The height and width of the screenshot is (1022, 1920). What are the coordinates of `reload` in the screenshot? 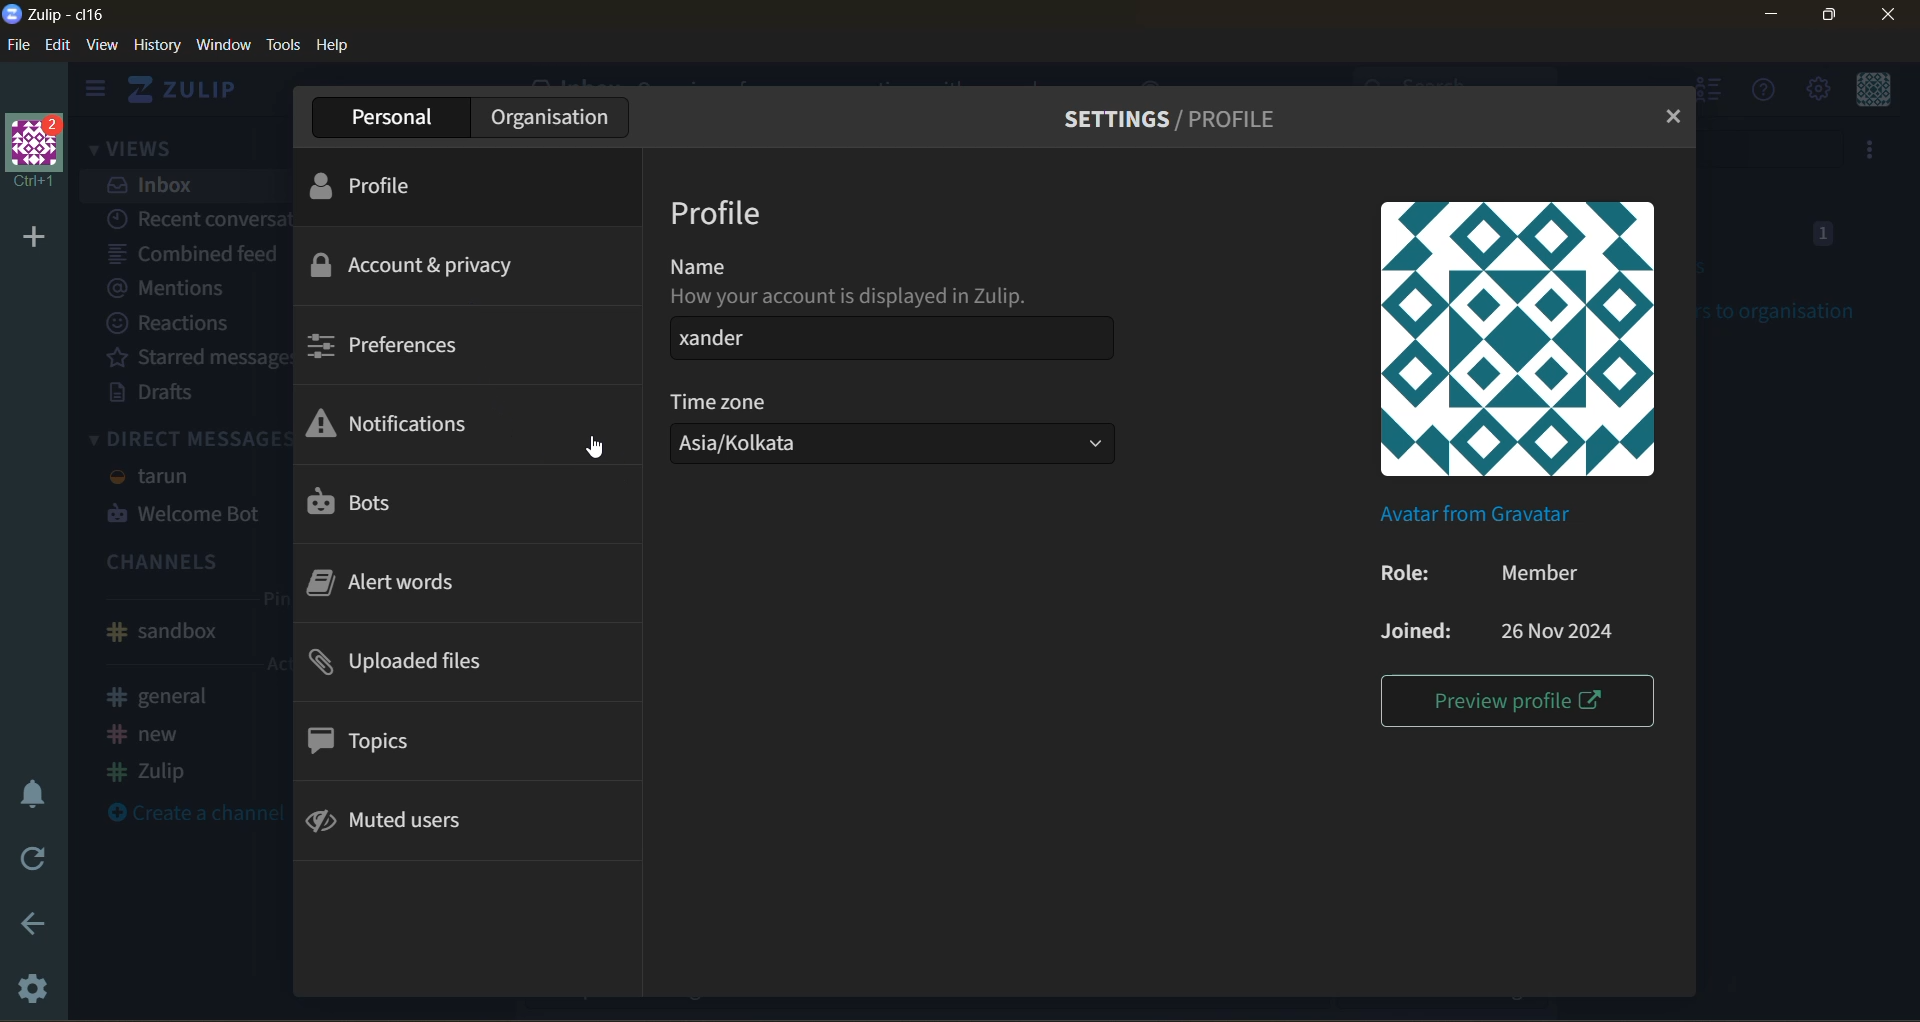 It's located at (32, 859).